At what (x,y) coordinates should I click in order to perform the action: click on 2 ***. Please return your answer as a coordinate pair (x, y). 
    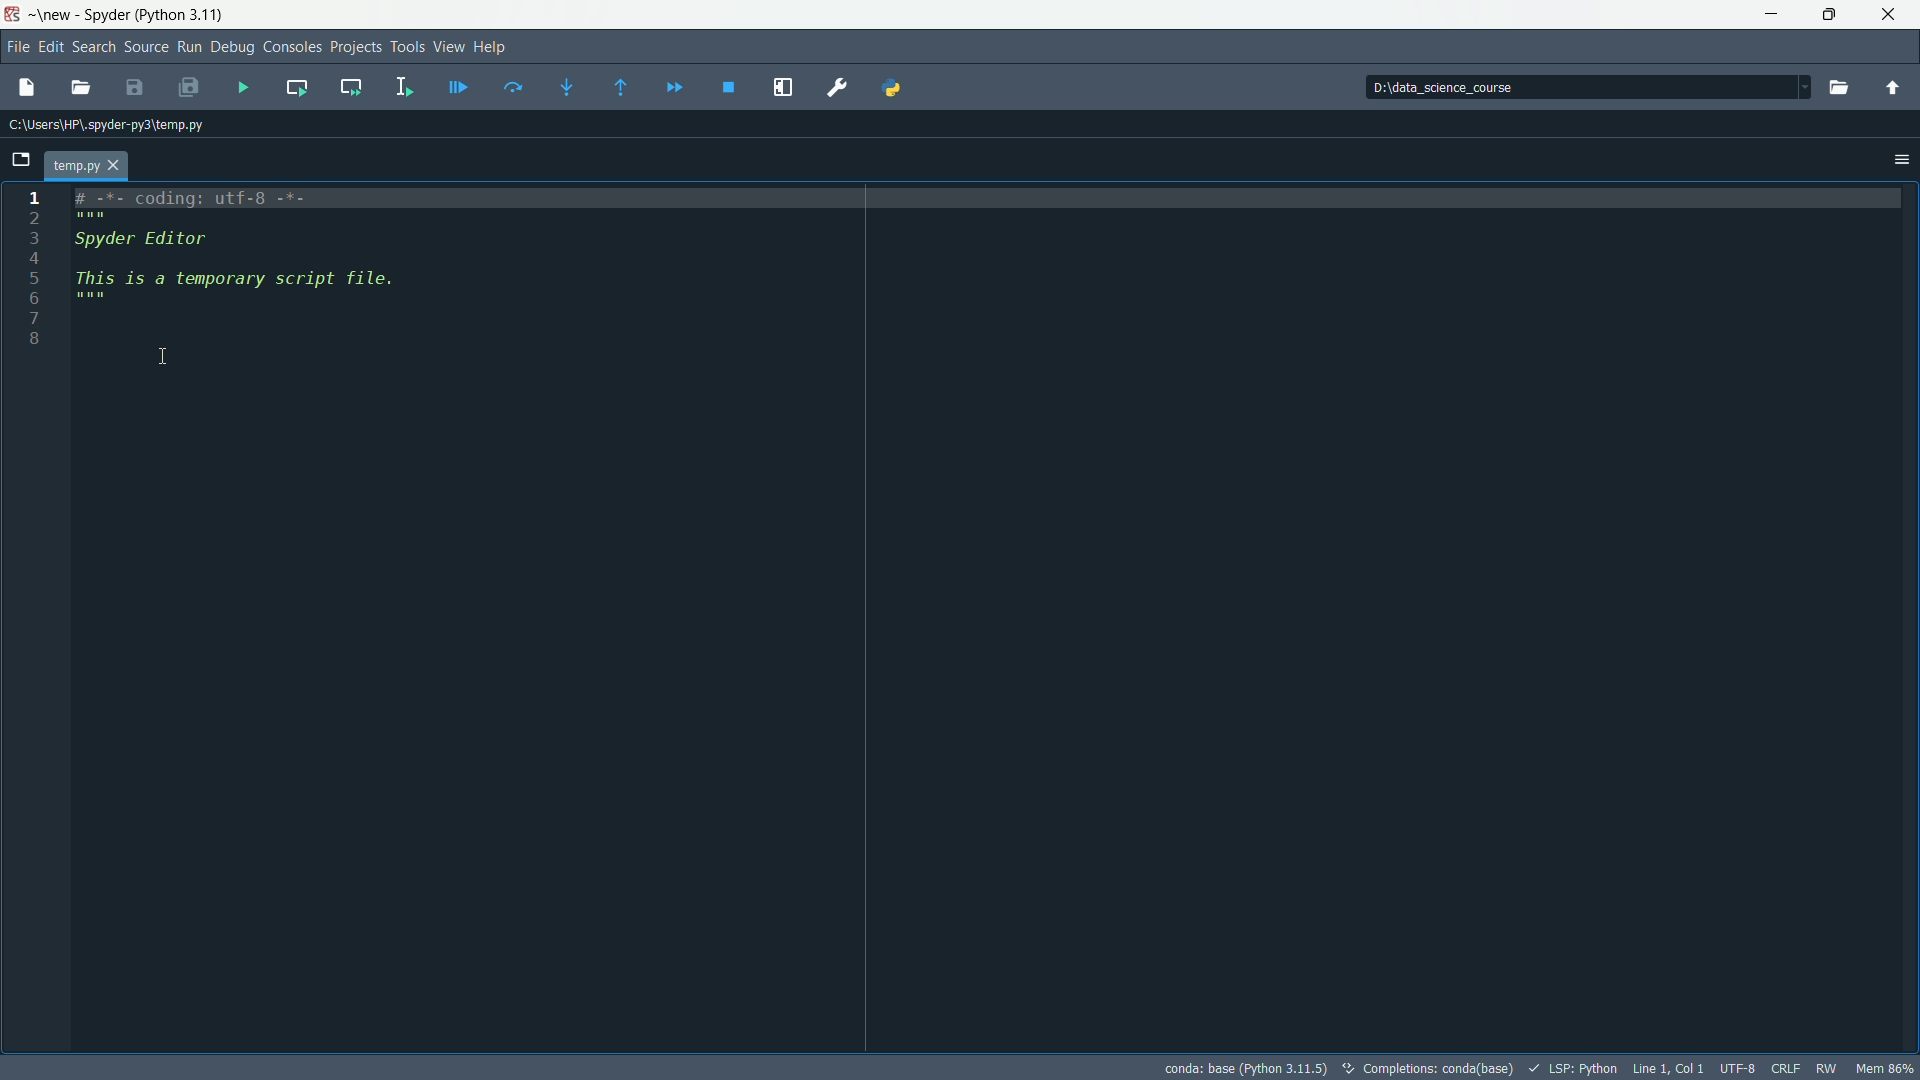
    Looking at the image, I should click on (205, 216).